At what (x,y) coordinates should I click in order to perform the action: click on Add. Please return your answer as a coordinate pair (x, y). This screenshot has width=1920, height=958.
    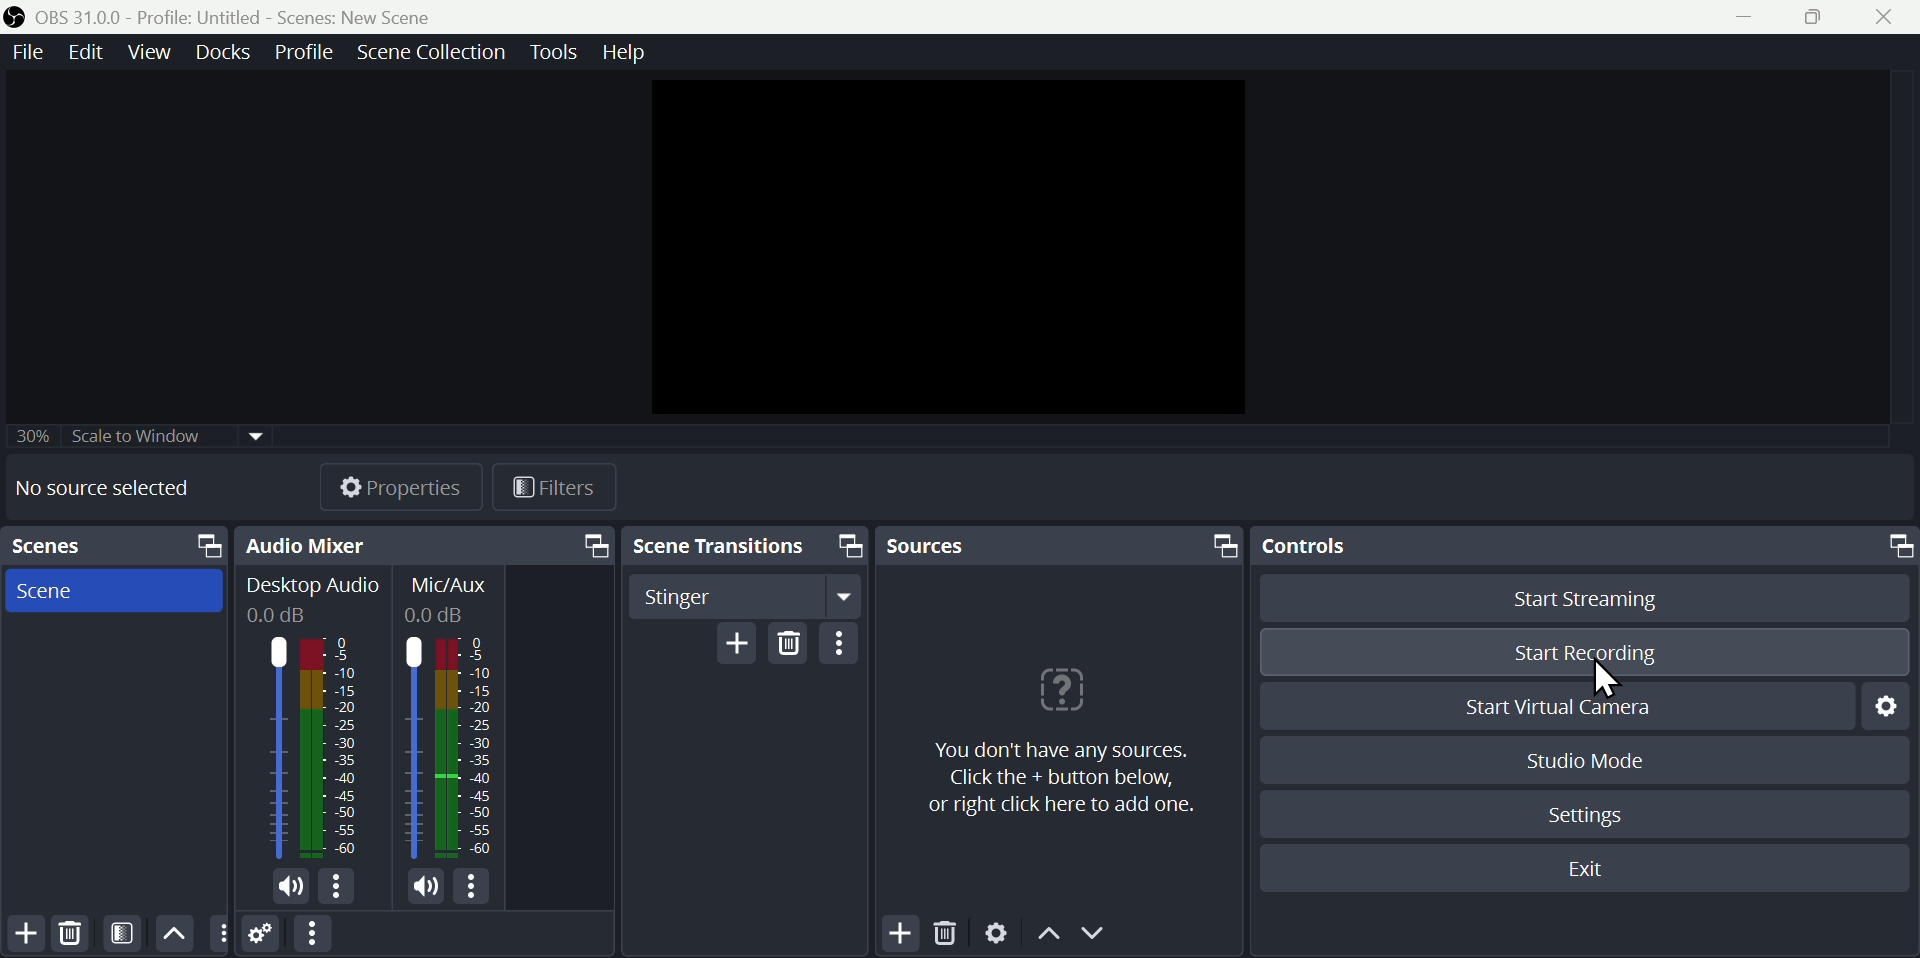
    Looking at the image, I should click on (900, 935).